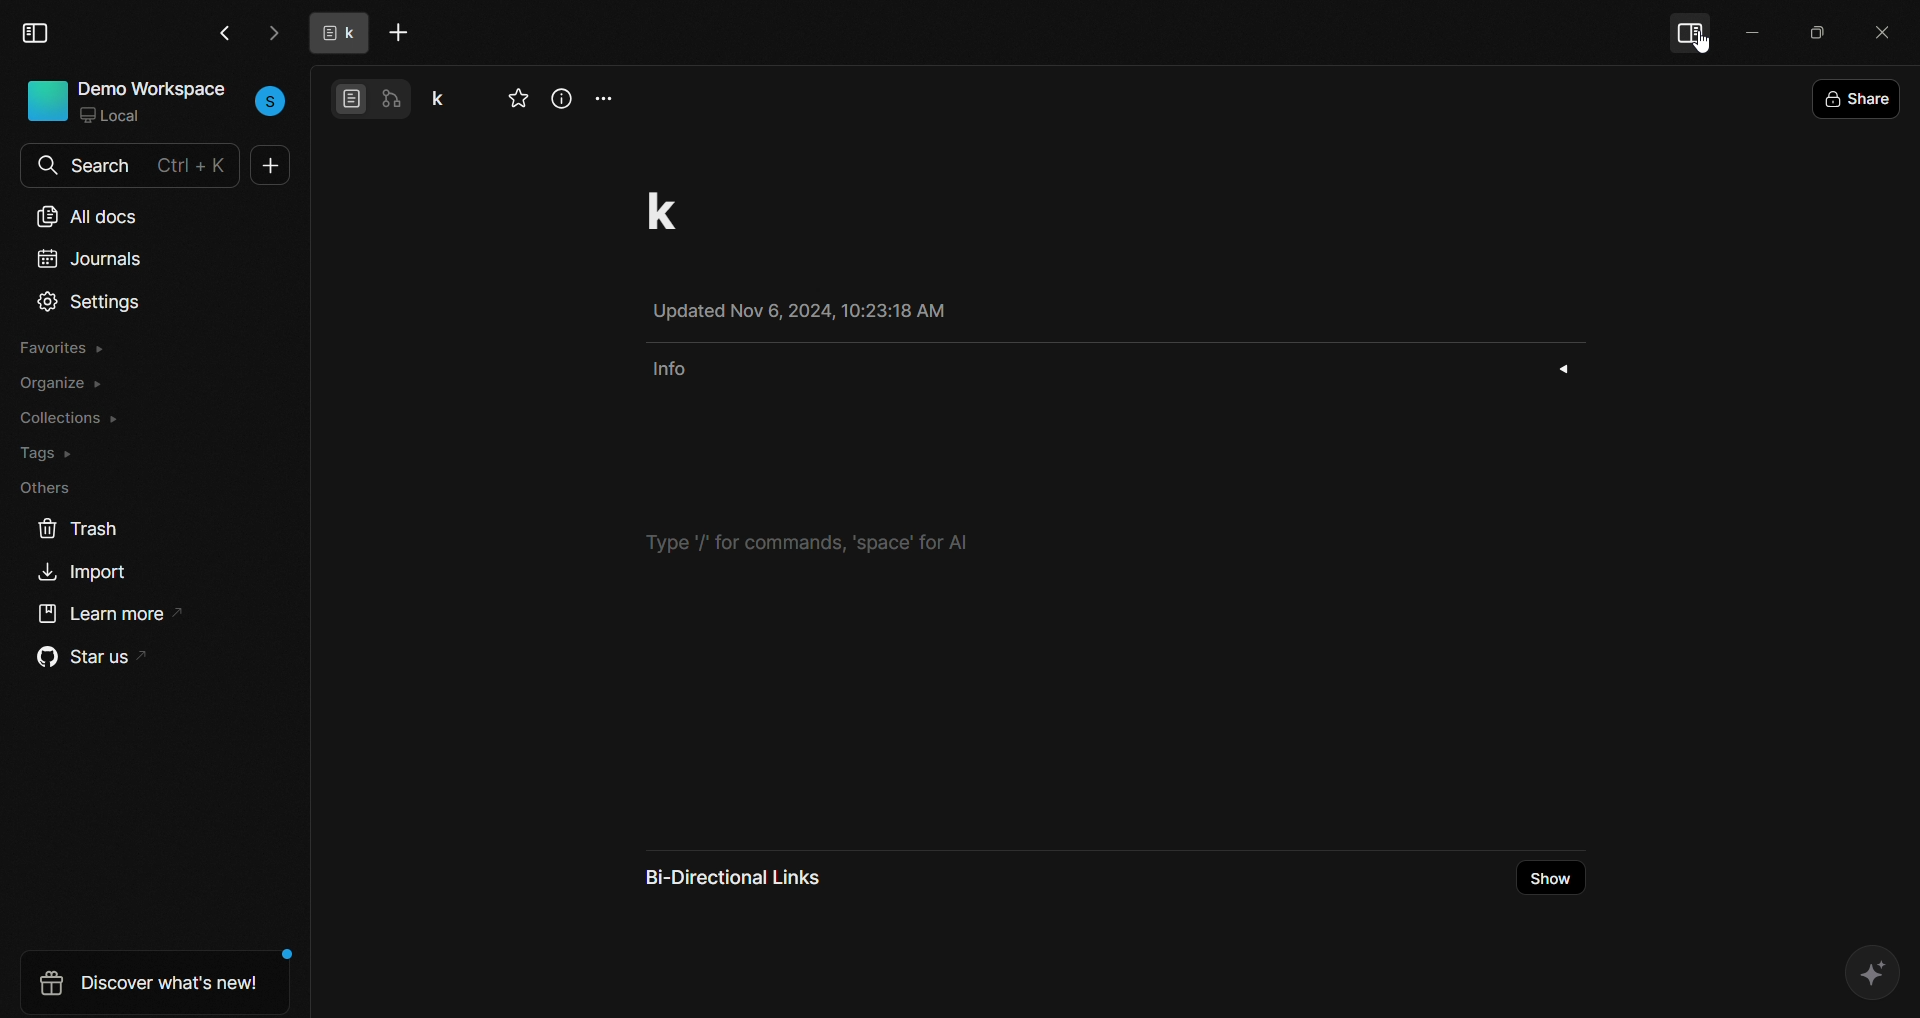  I want to click on go next, so click(271, 33).